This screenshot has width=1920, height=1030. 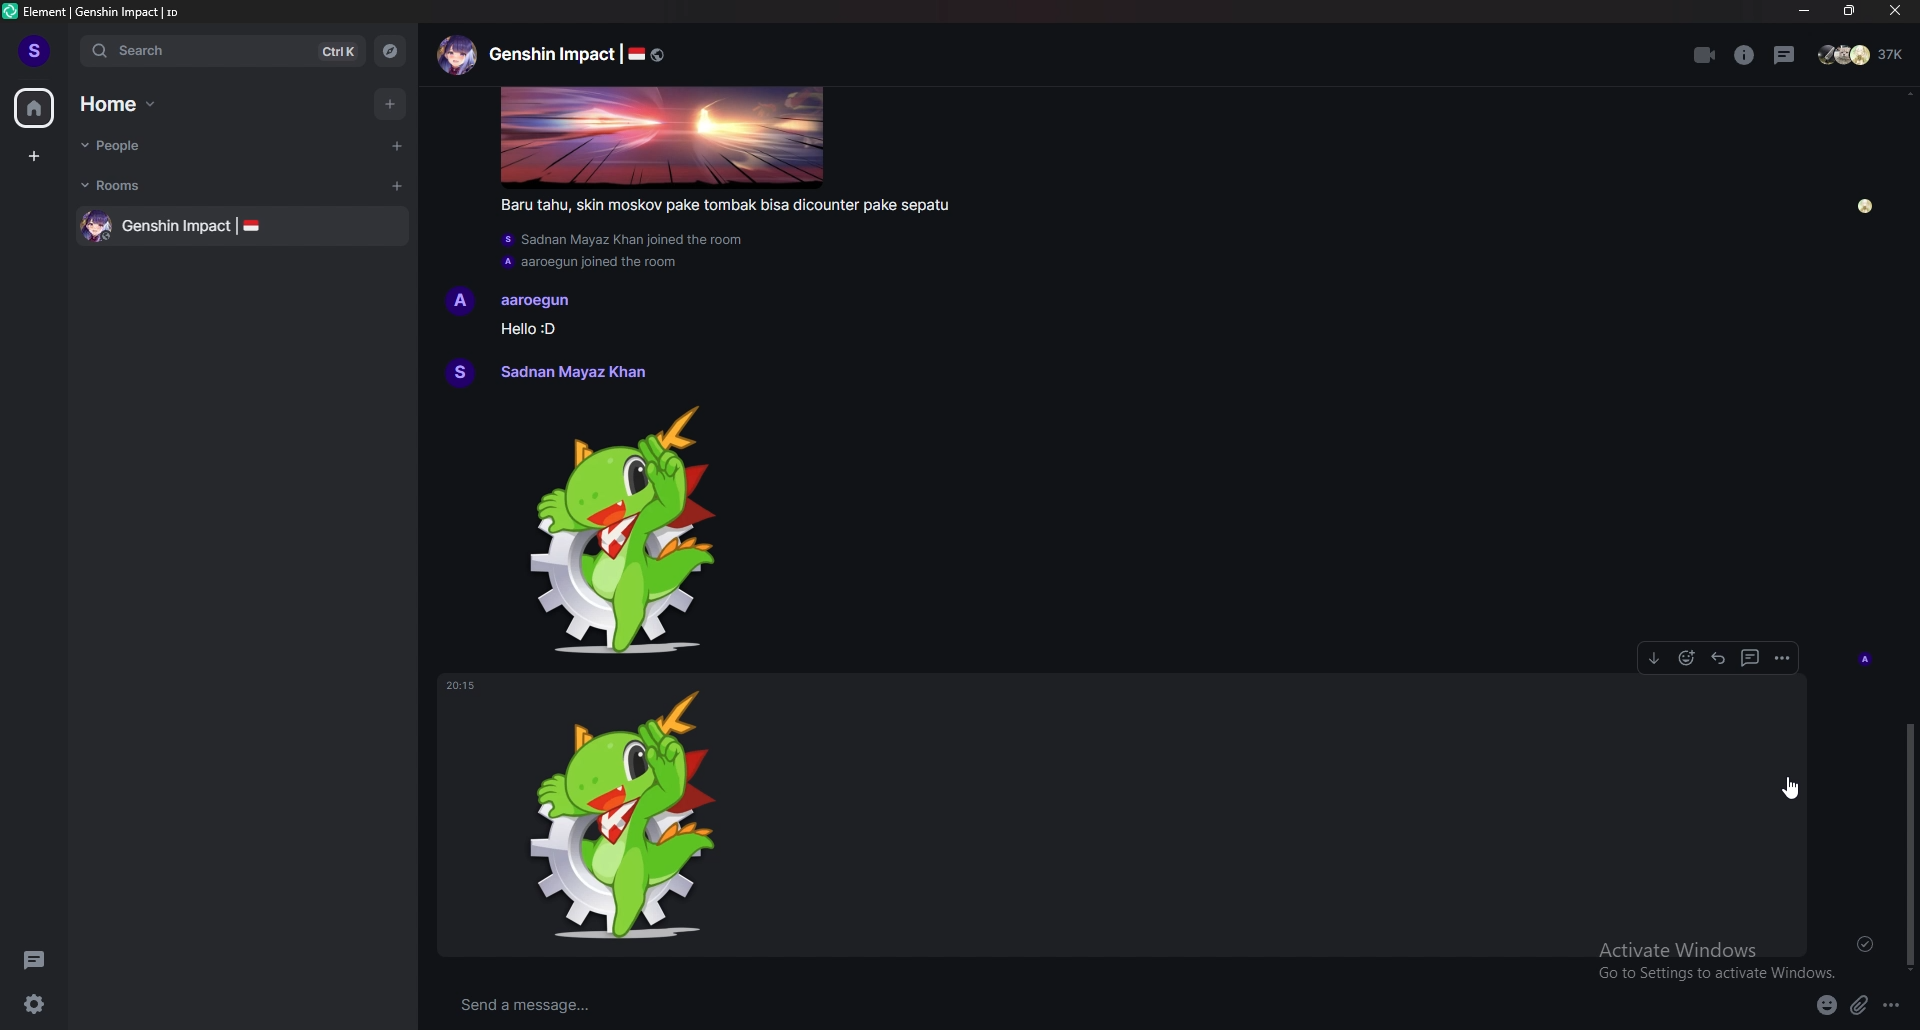 What do you see at coordinates (1718, 659) in the screenshot?
I see `reply` at bounding box center [1718, 659].